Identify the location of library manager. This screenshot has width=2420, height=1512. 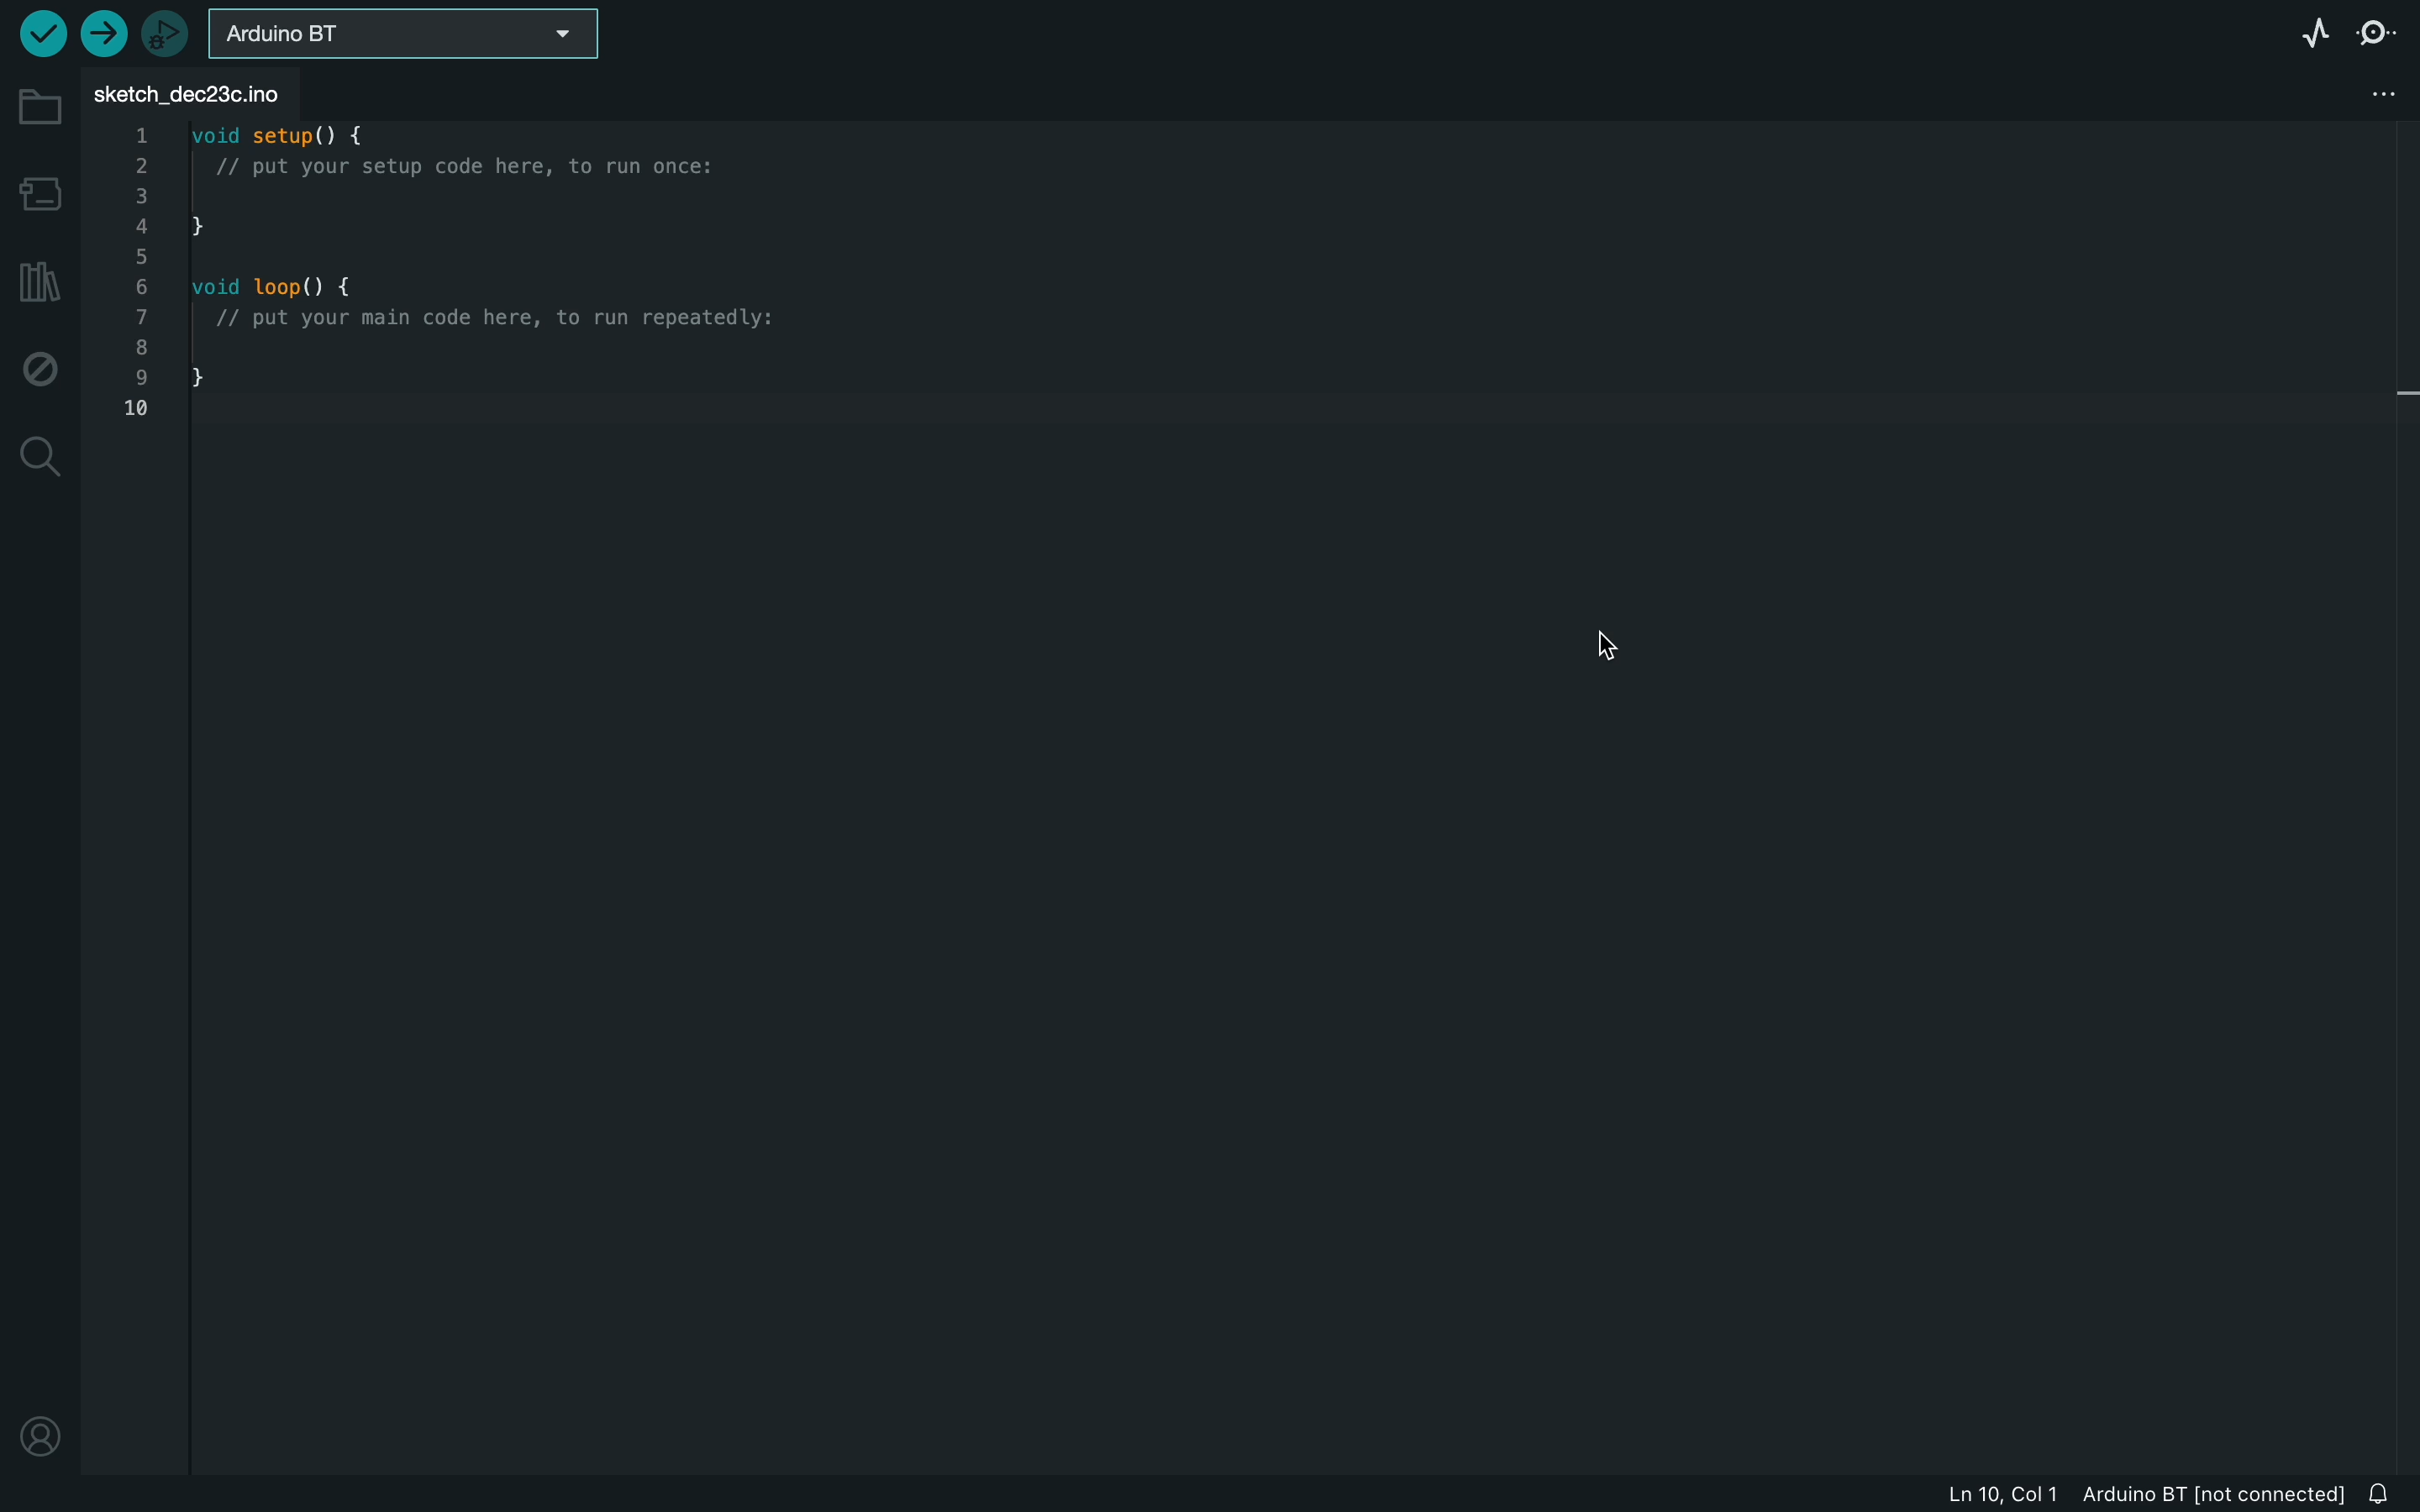
(40, 279).